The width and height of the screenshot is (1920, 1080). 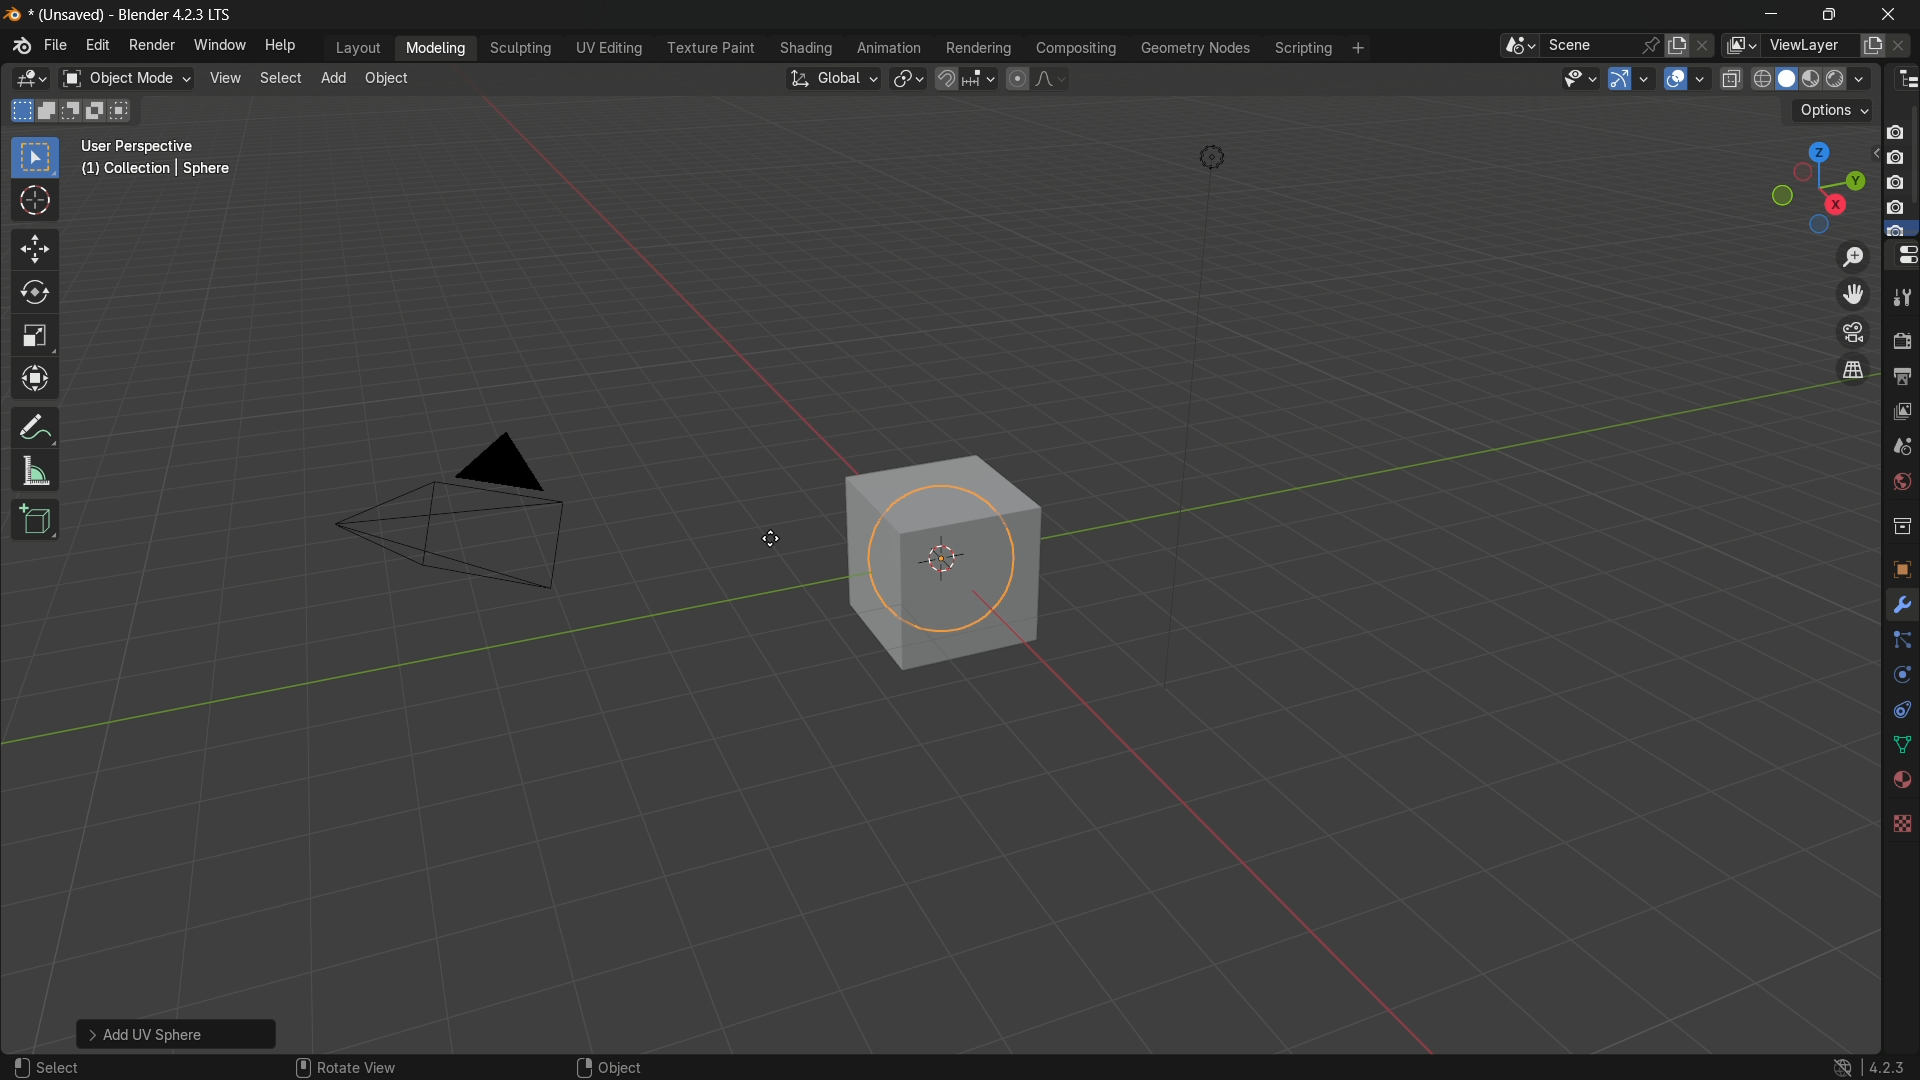 I want to click on wireframe display, so click(x=1761, y=79).